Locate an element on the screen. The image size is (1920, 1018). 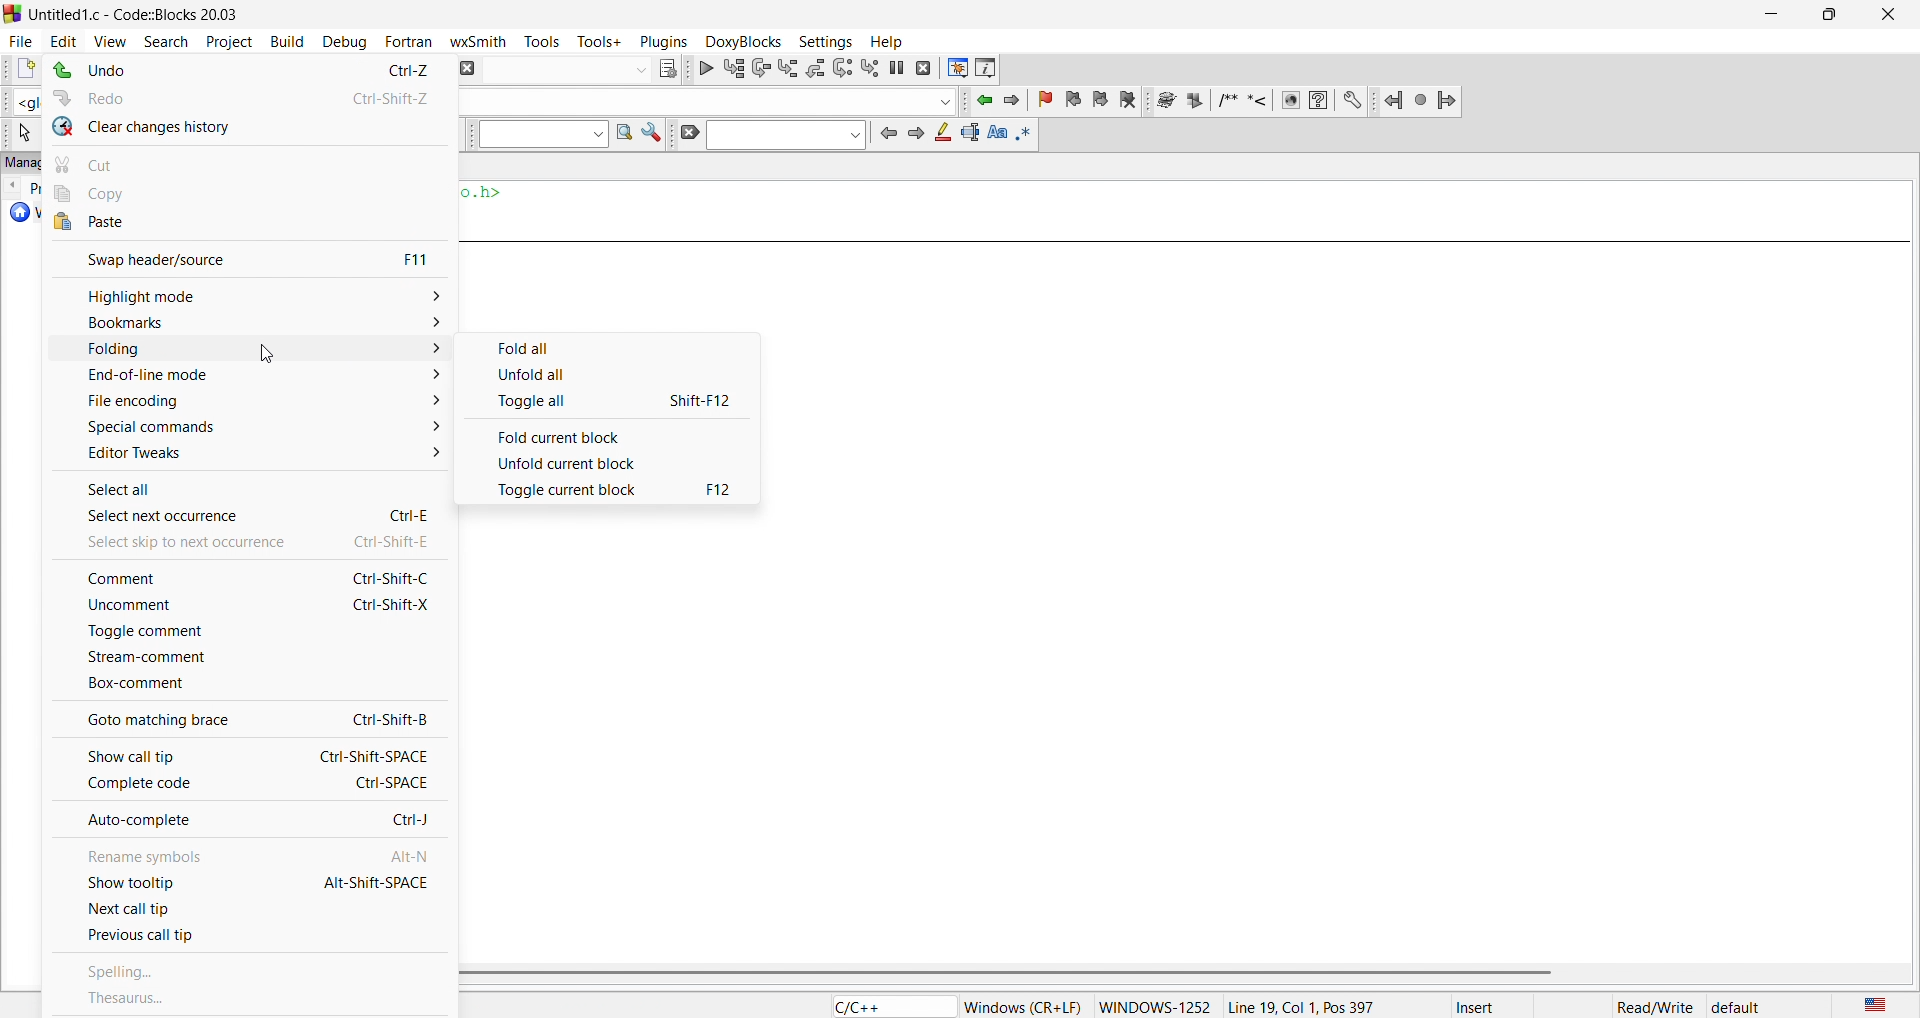
web is located at coordinates (1288, 100).